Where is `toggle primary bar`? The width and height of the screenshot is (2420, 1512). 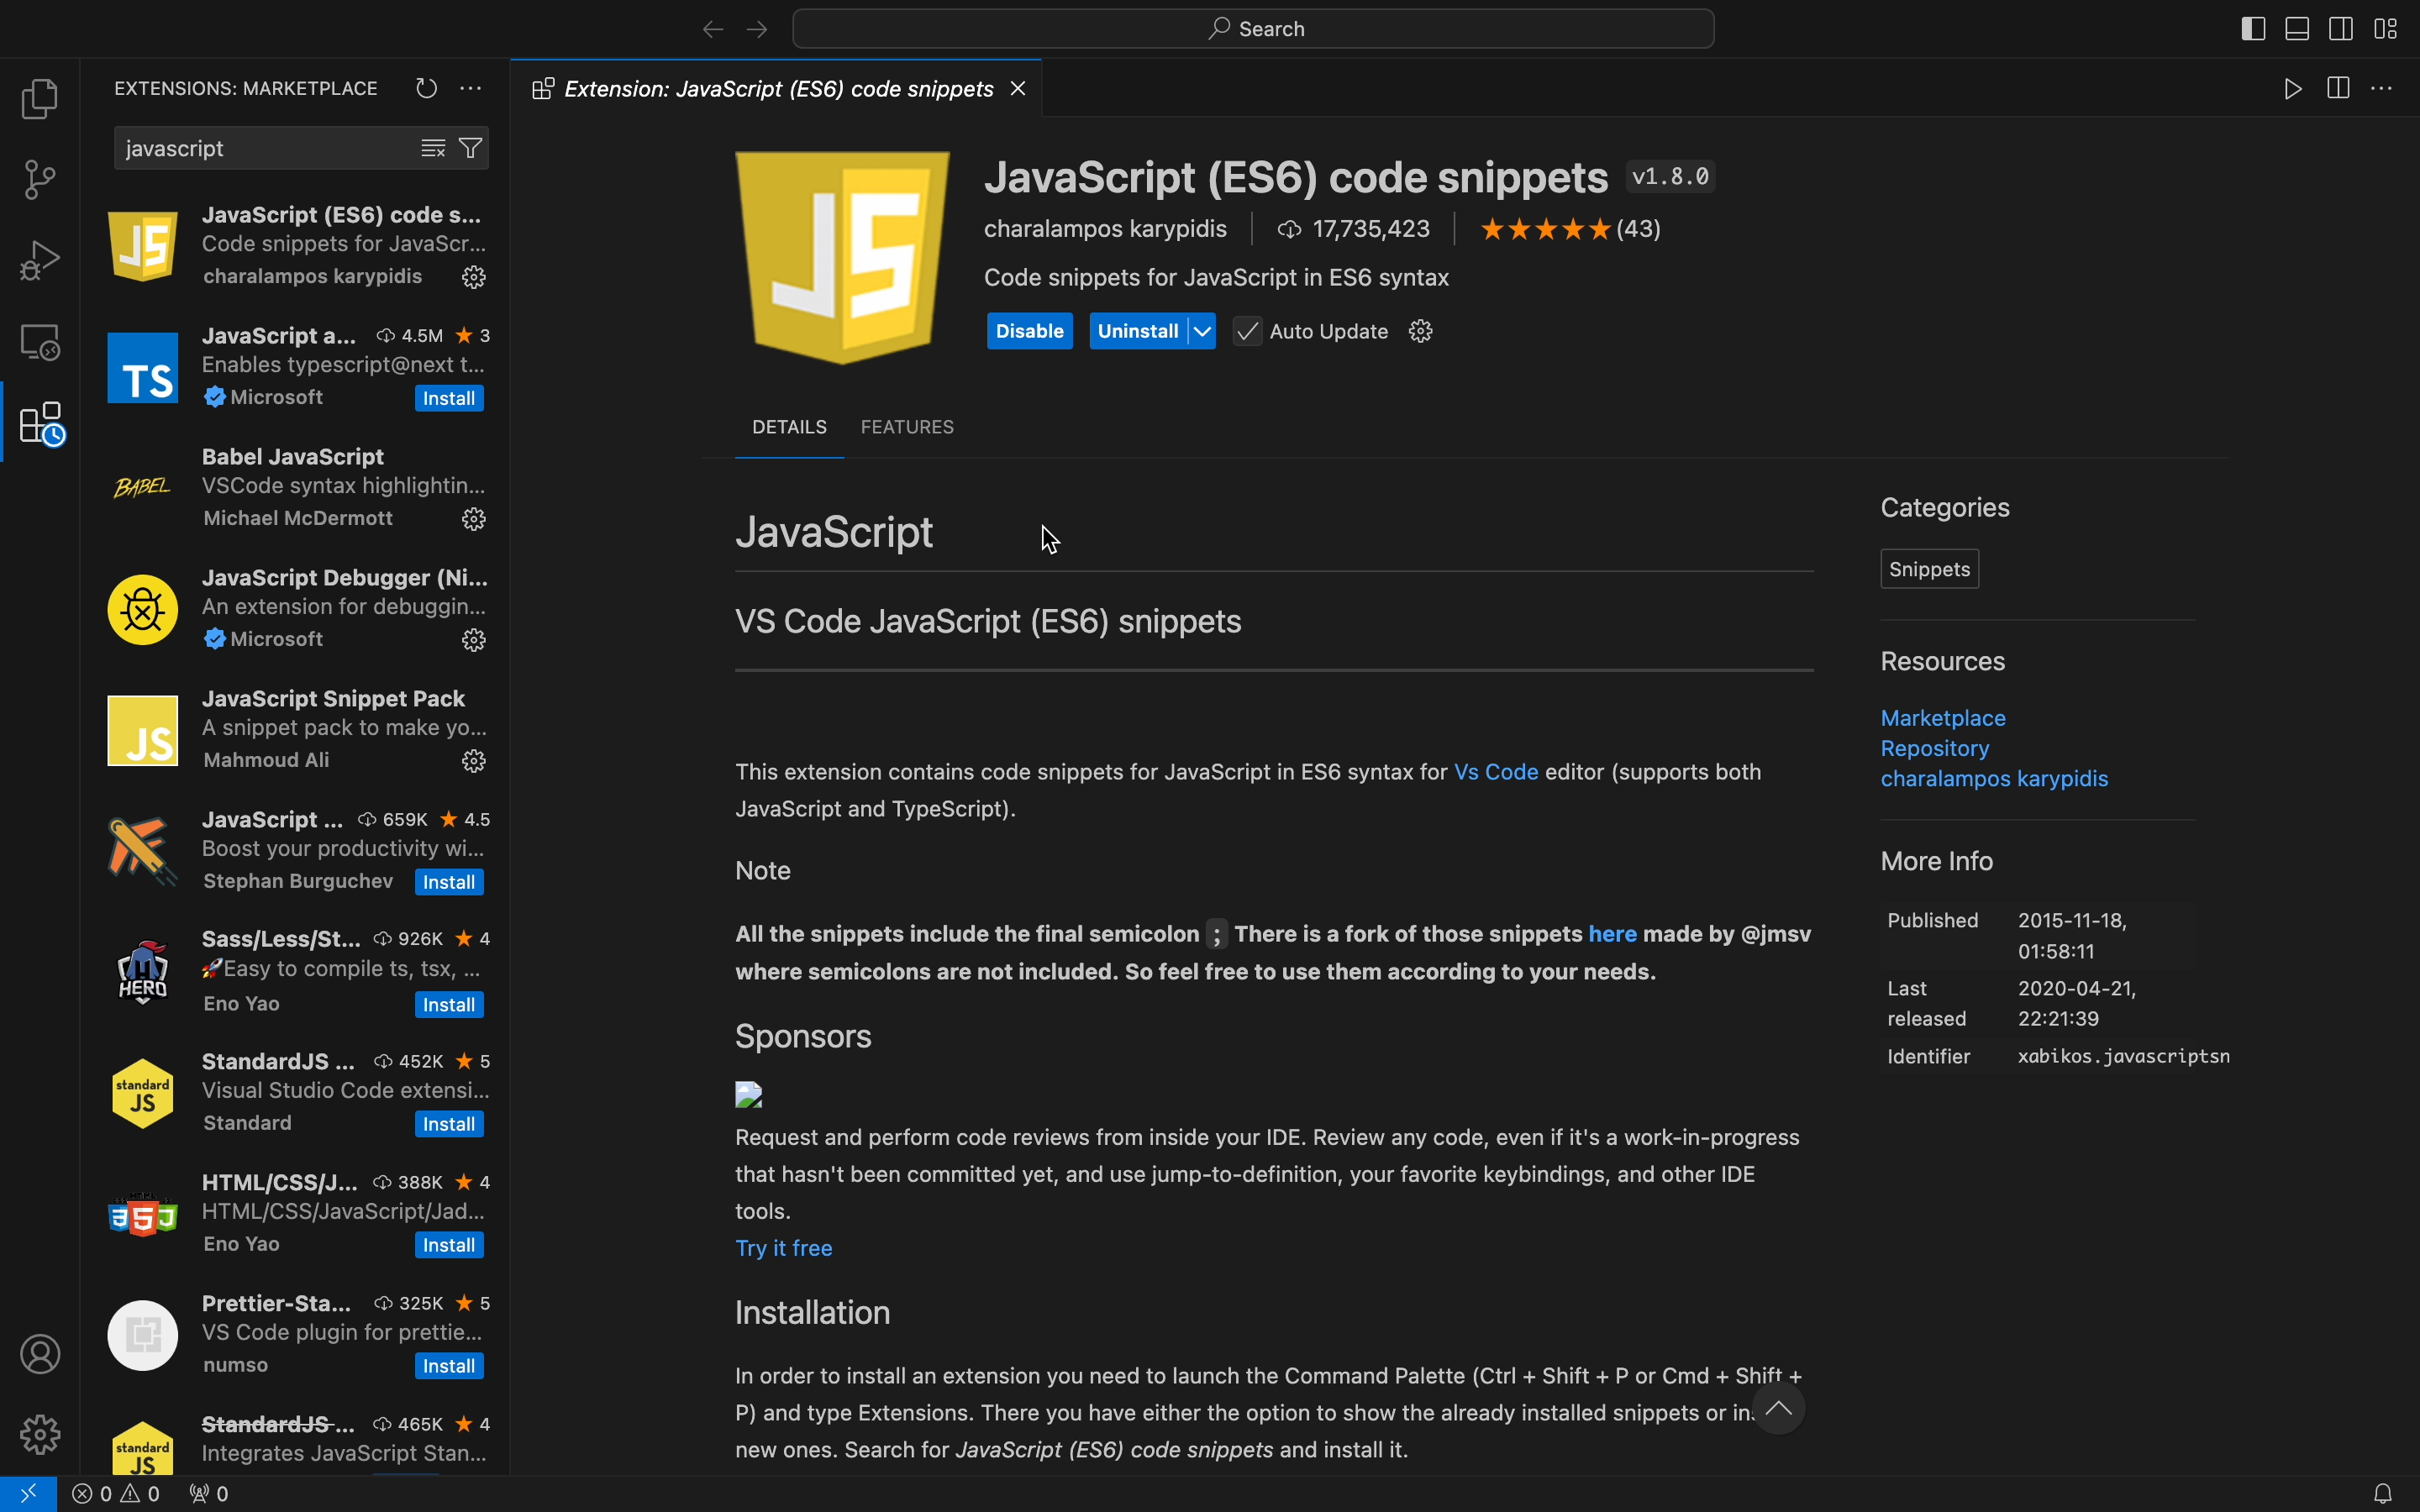 toggle primary bar is located at coordinates (2292, 25).